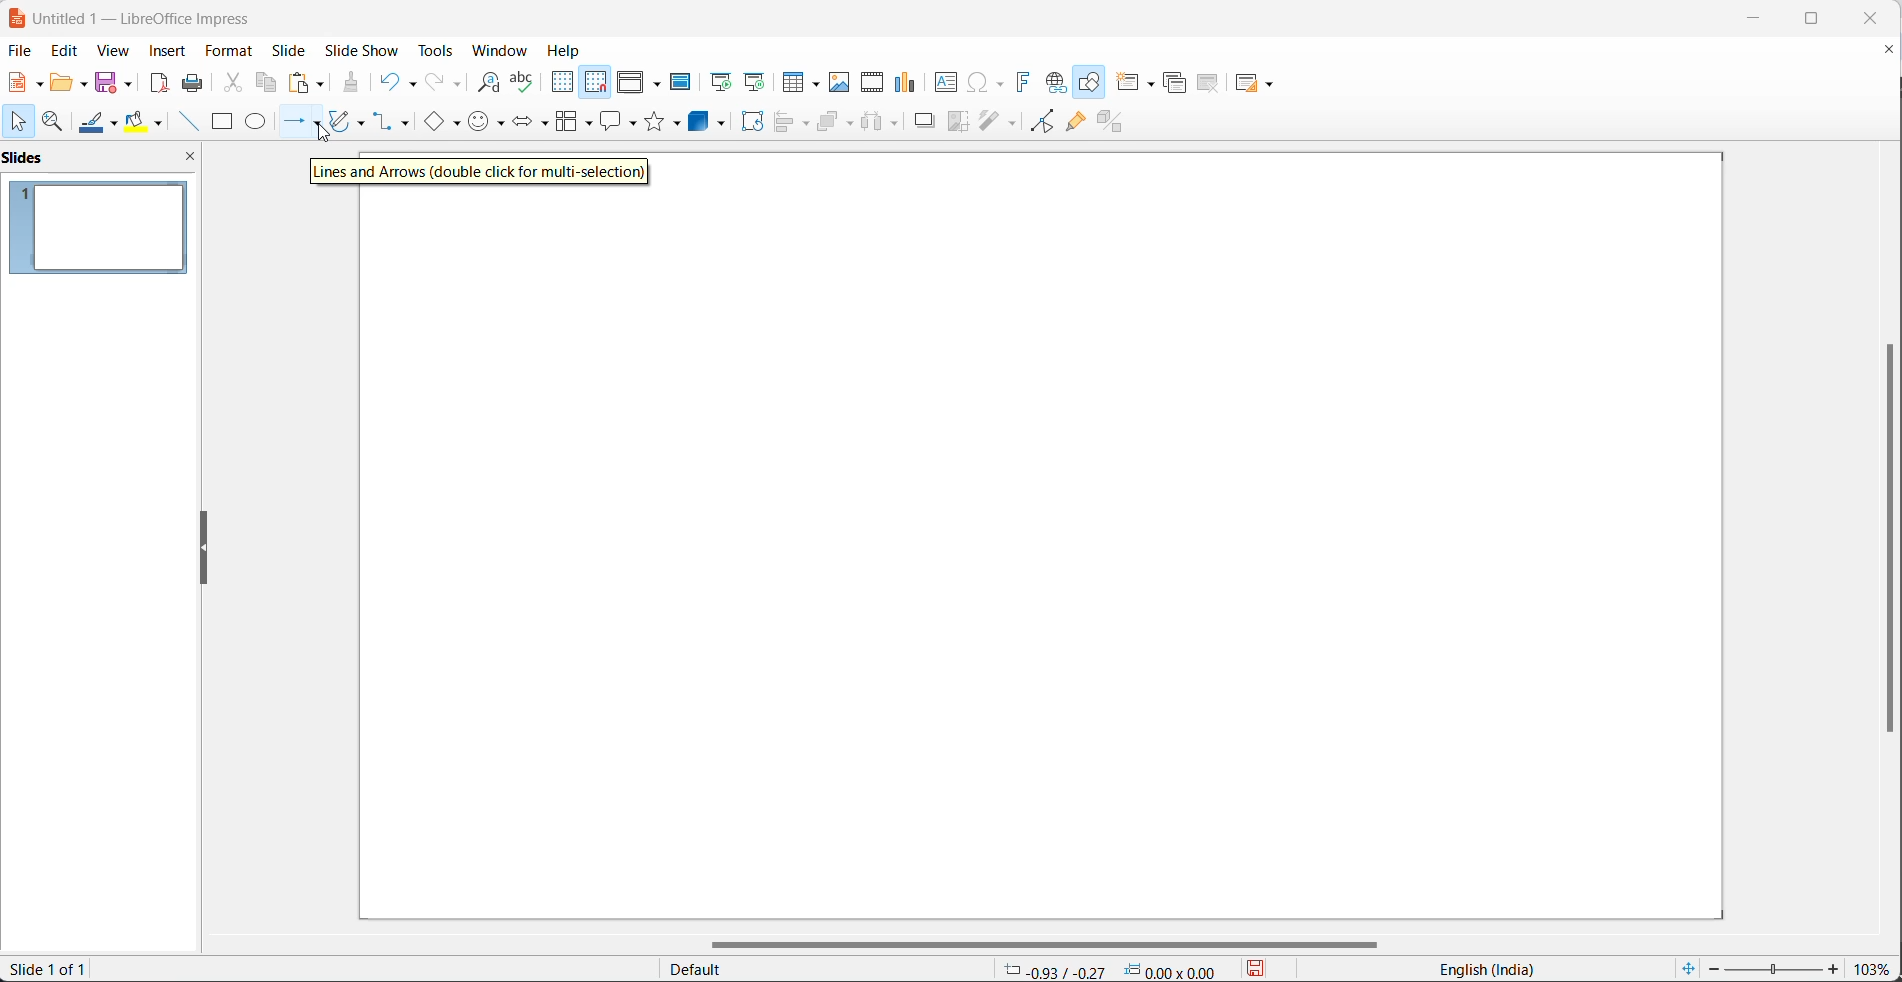 The height and width of the screenshot is (982, 1902). Describe the element at coordinates (146, 122) in the screenshot. I see `fill color` at that location.